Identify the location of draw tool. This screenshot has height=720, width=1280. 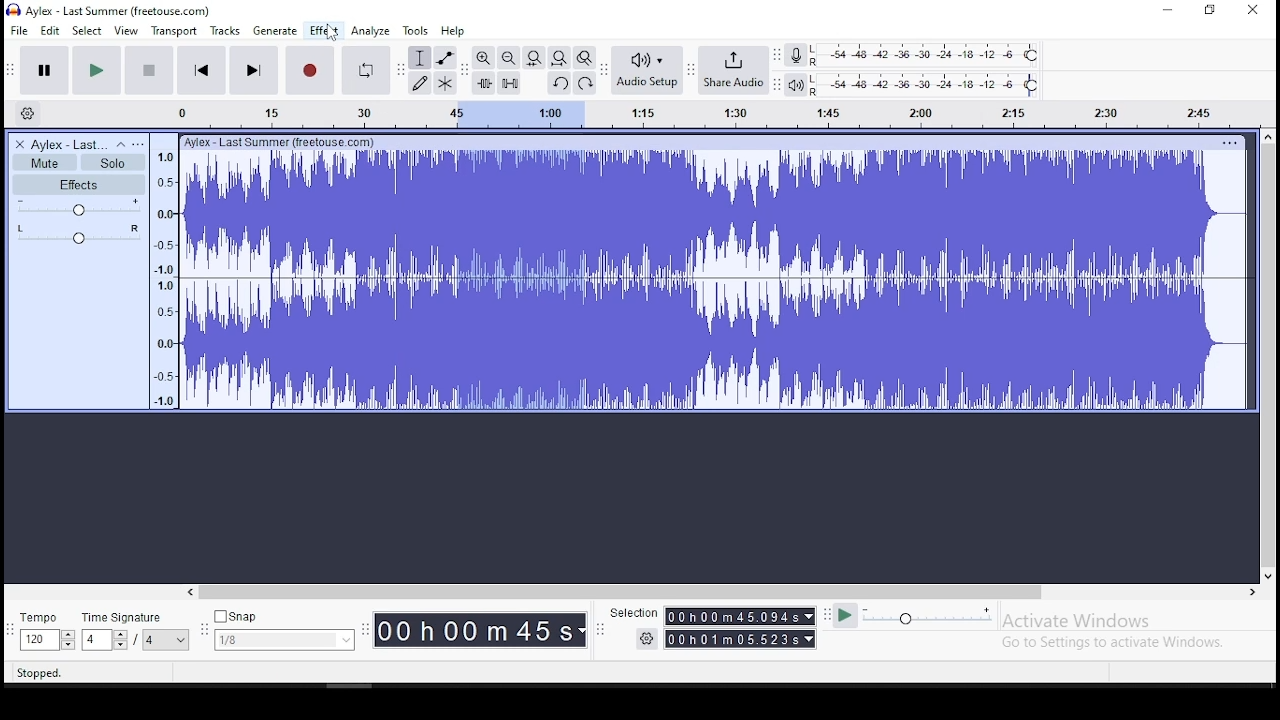
(418, 83).